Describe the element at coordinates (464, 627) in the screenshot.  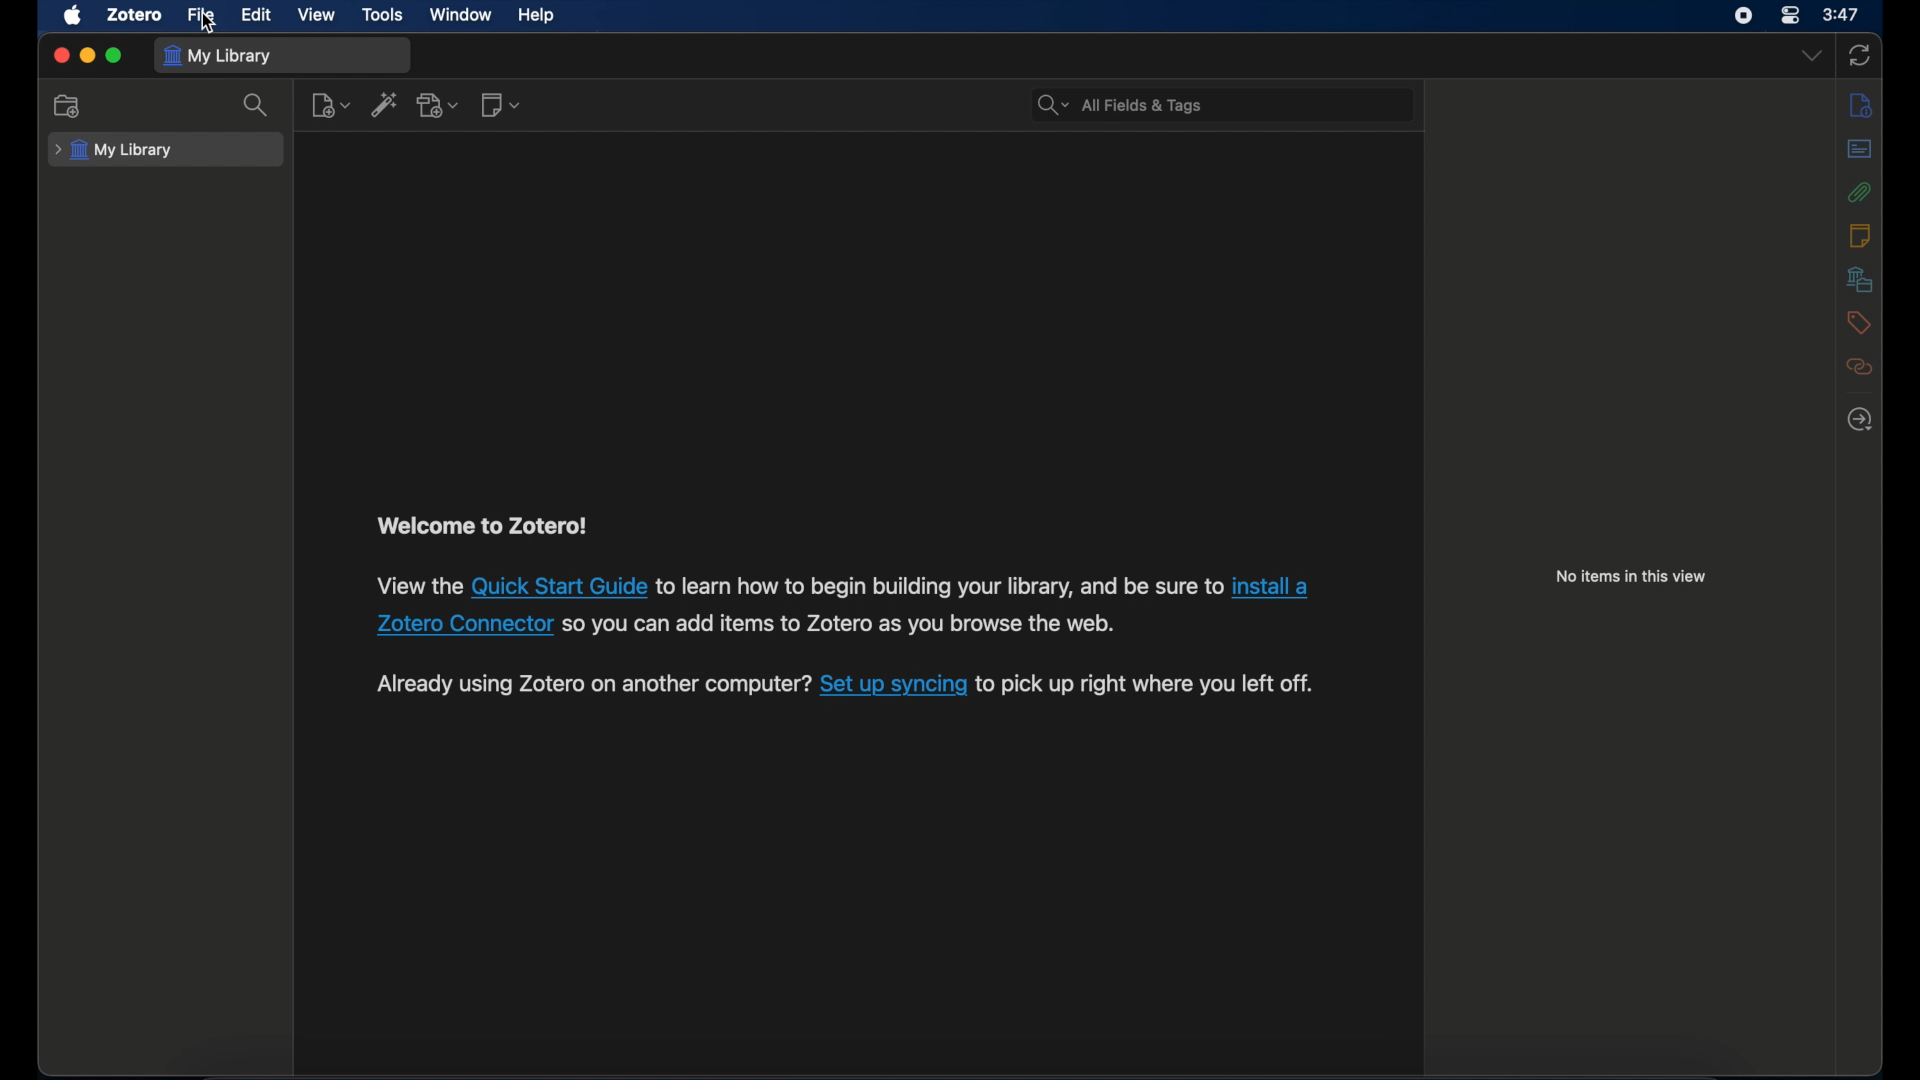
I see `hyperlink` at that location.